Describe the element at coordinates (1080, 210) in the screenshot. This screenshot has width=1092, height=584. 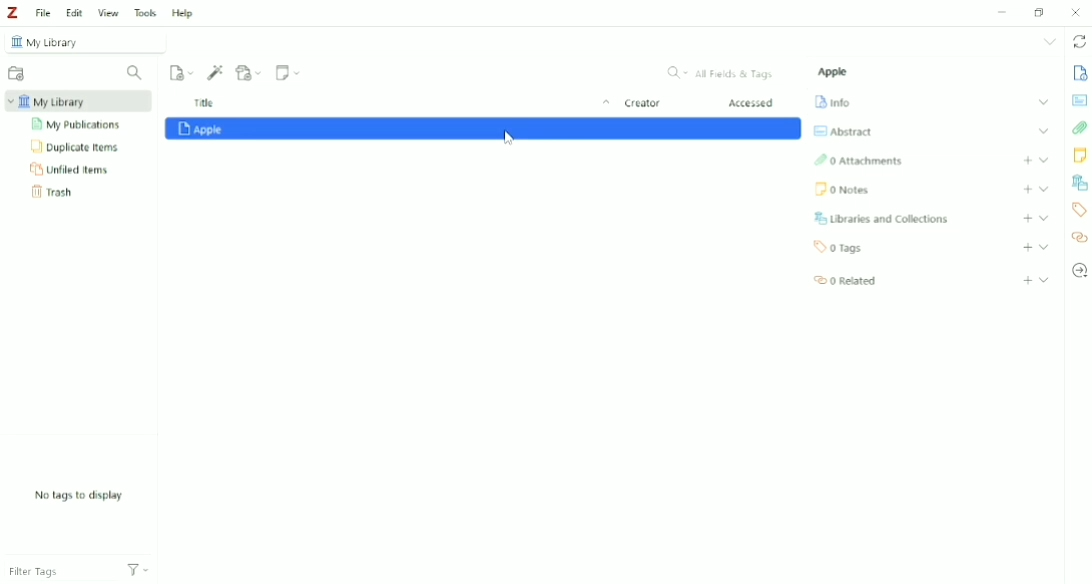
I see `Tags` at that location.